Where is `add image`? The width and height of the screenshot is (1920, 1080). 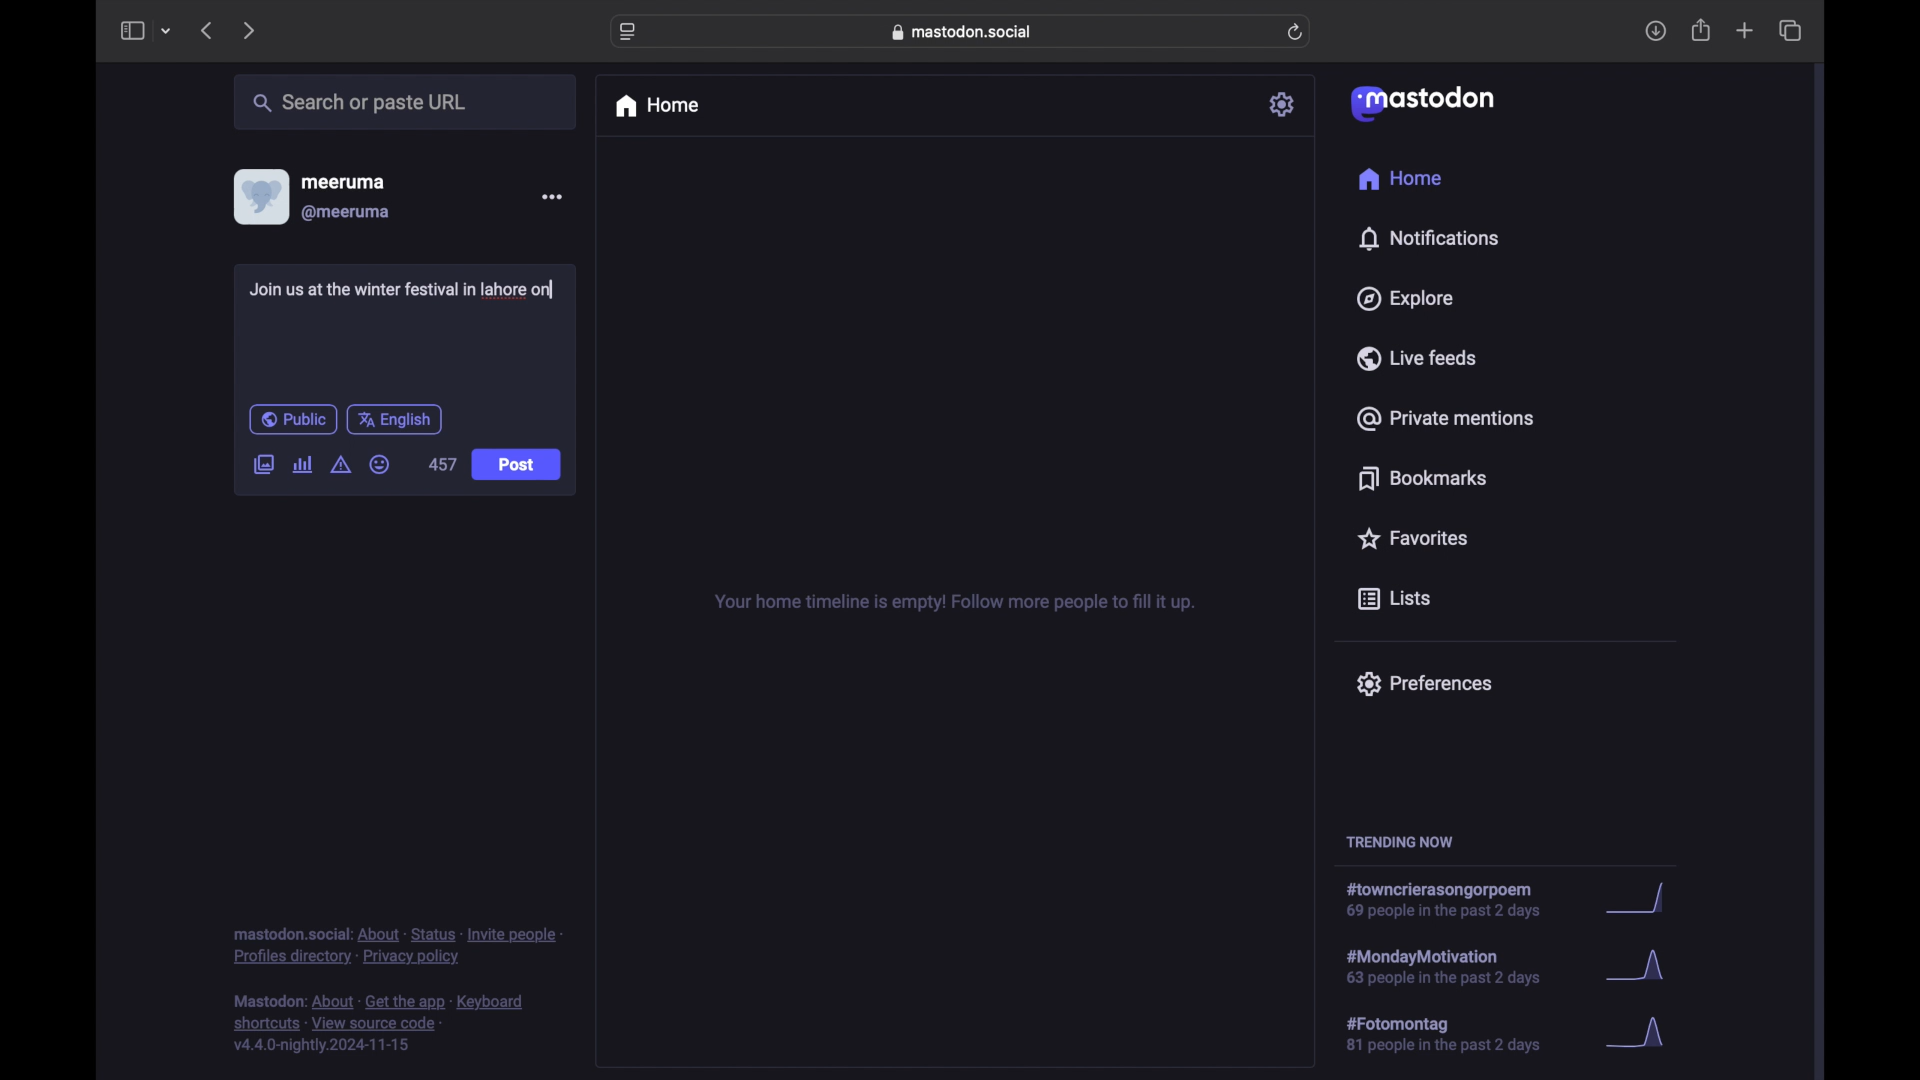 add image is located at coordinates (263, 466).